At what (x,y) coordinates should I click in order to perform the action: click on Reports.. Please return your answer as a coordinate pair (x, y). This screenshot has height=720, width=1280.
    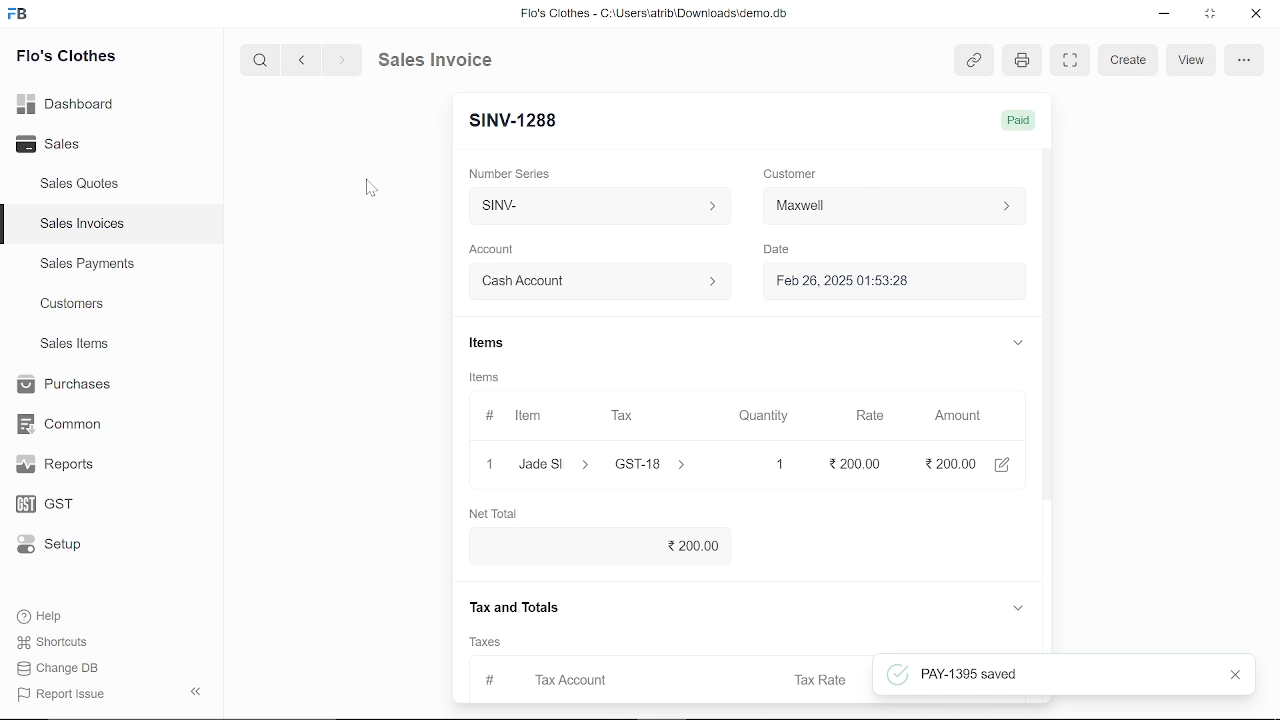
    Looking at the image, I should click on (63, 464).